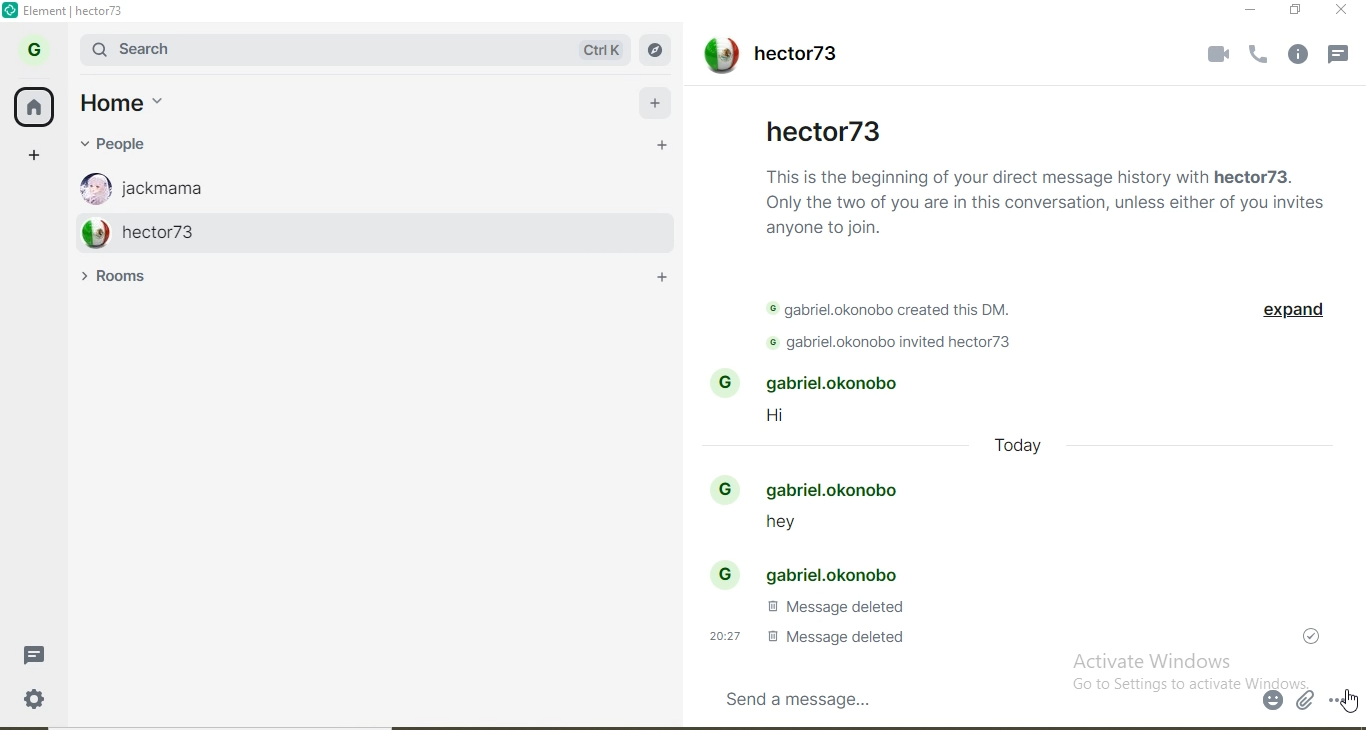 The width and height of the screenshot is (1366, 730). What do you see at coordinates (668, 281) in the screenshot?
I see `add room` at bounding box center [668, 281].